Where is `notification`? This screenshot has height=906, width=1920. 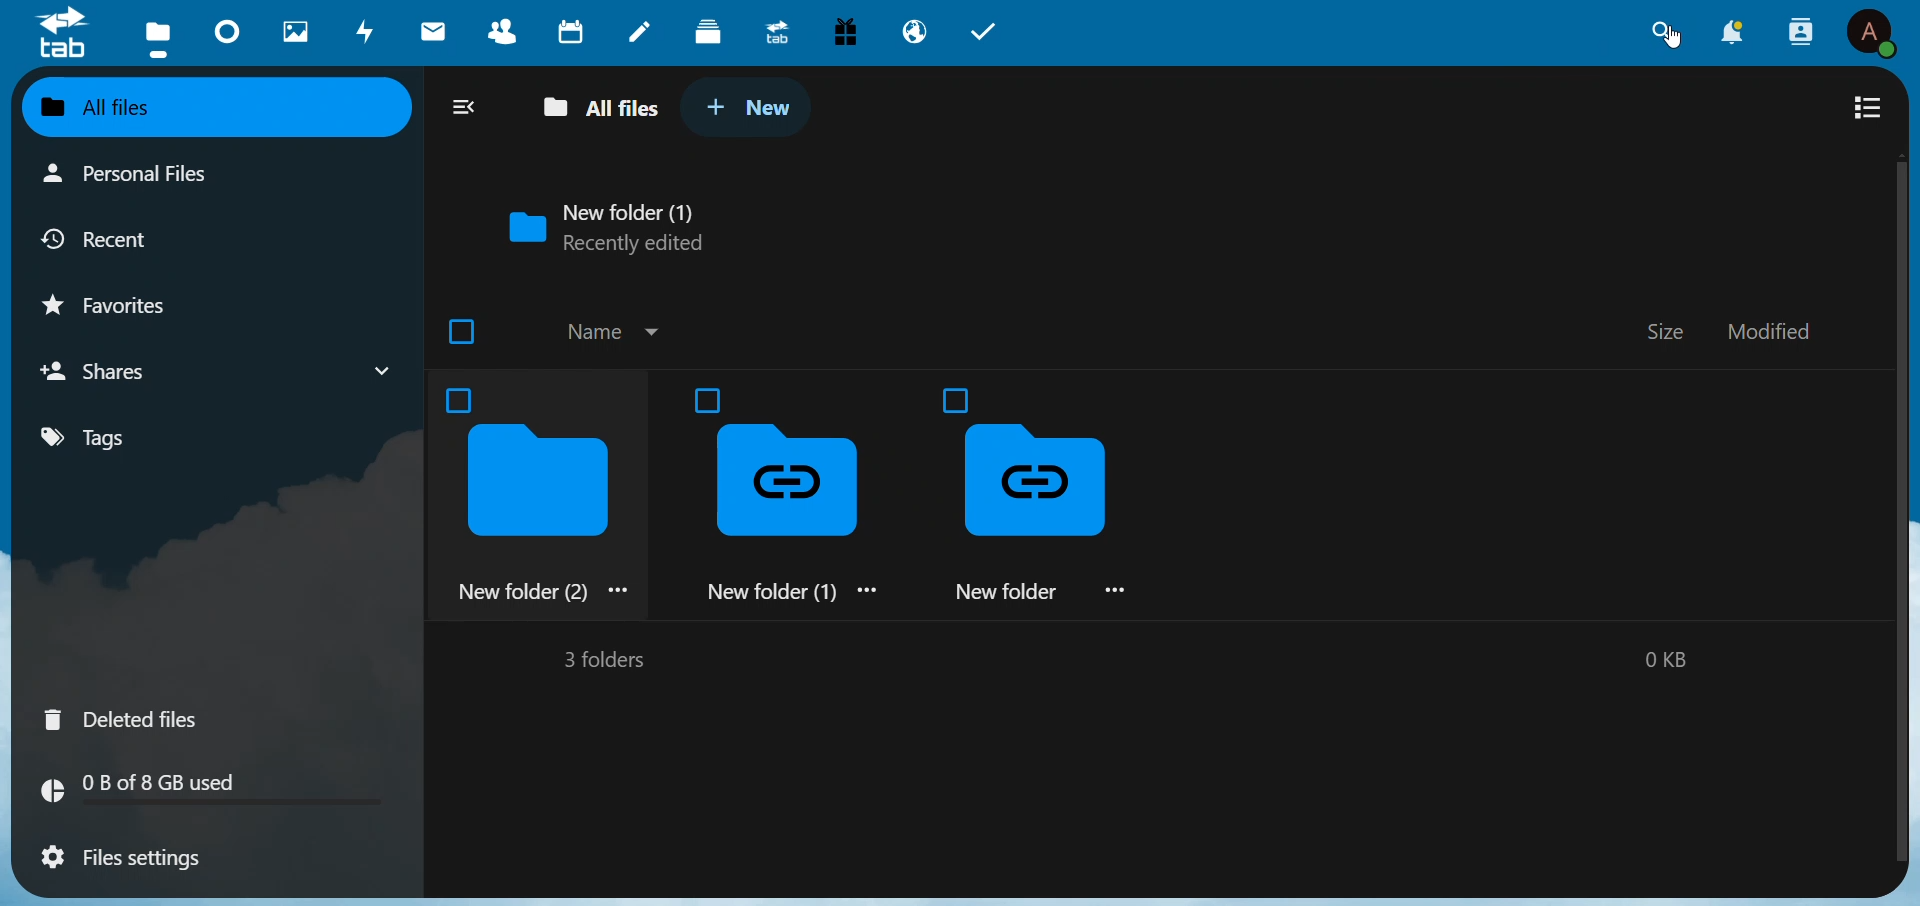 notification is located at coordinates (1736, 30).